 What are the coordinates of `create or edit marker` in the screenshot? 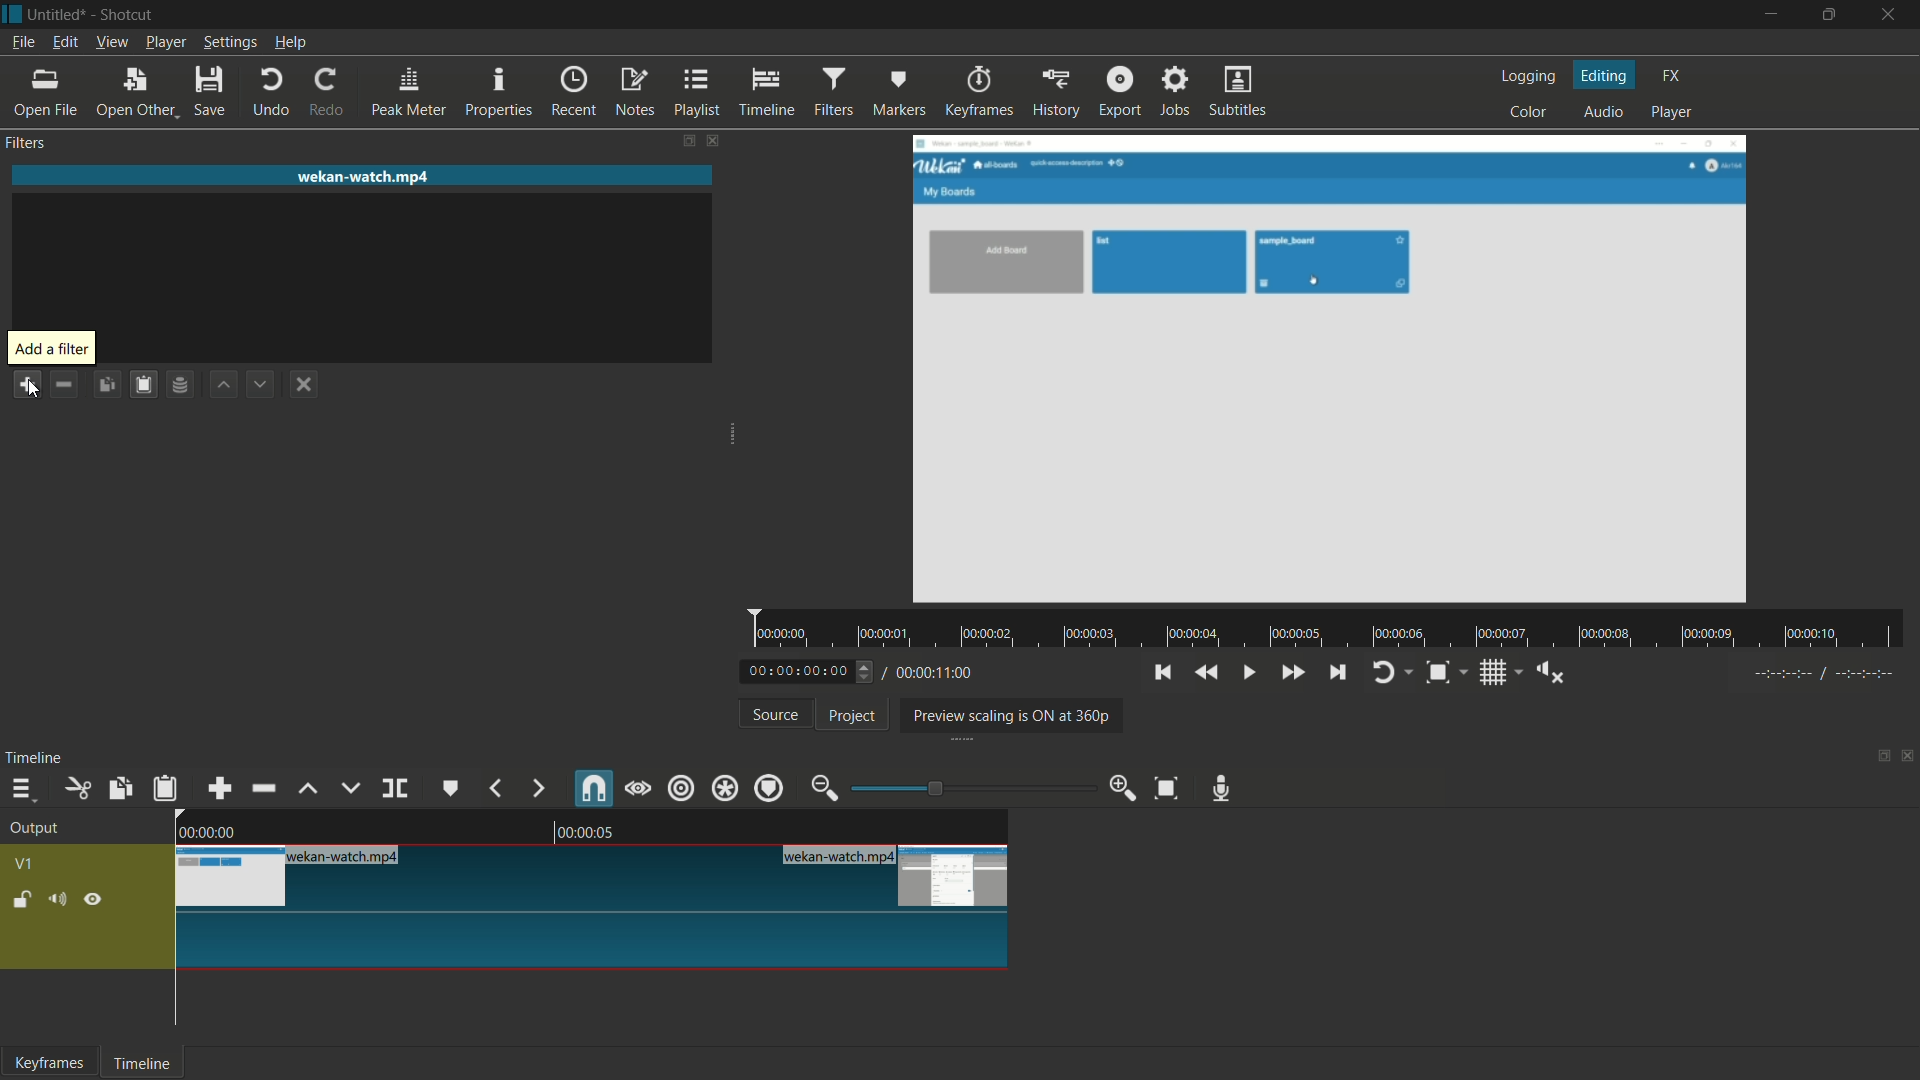 It's located at (448, 788).